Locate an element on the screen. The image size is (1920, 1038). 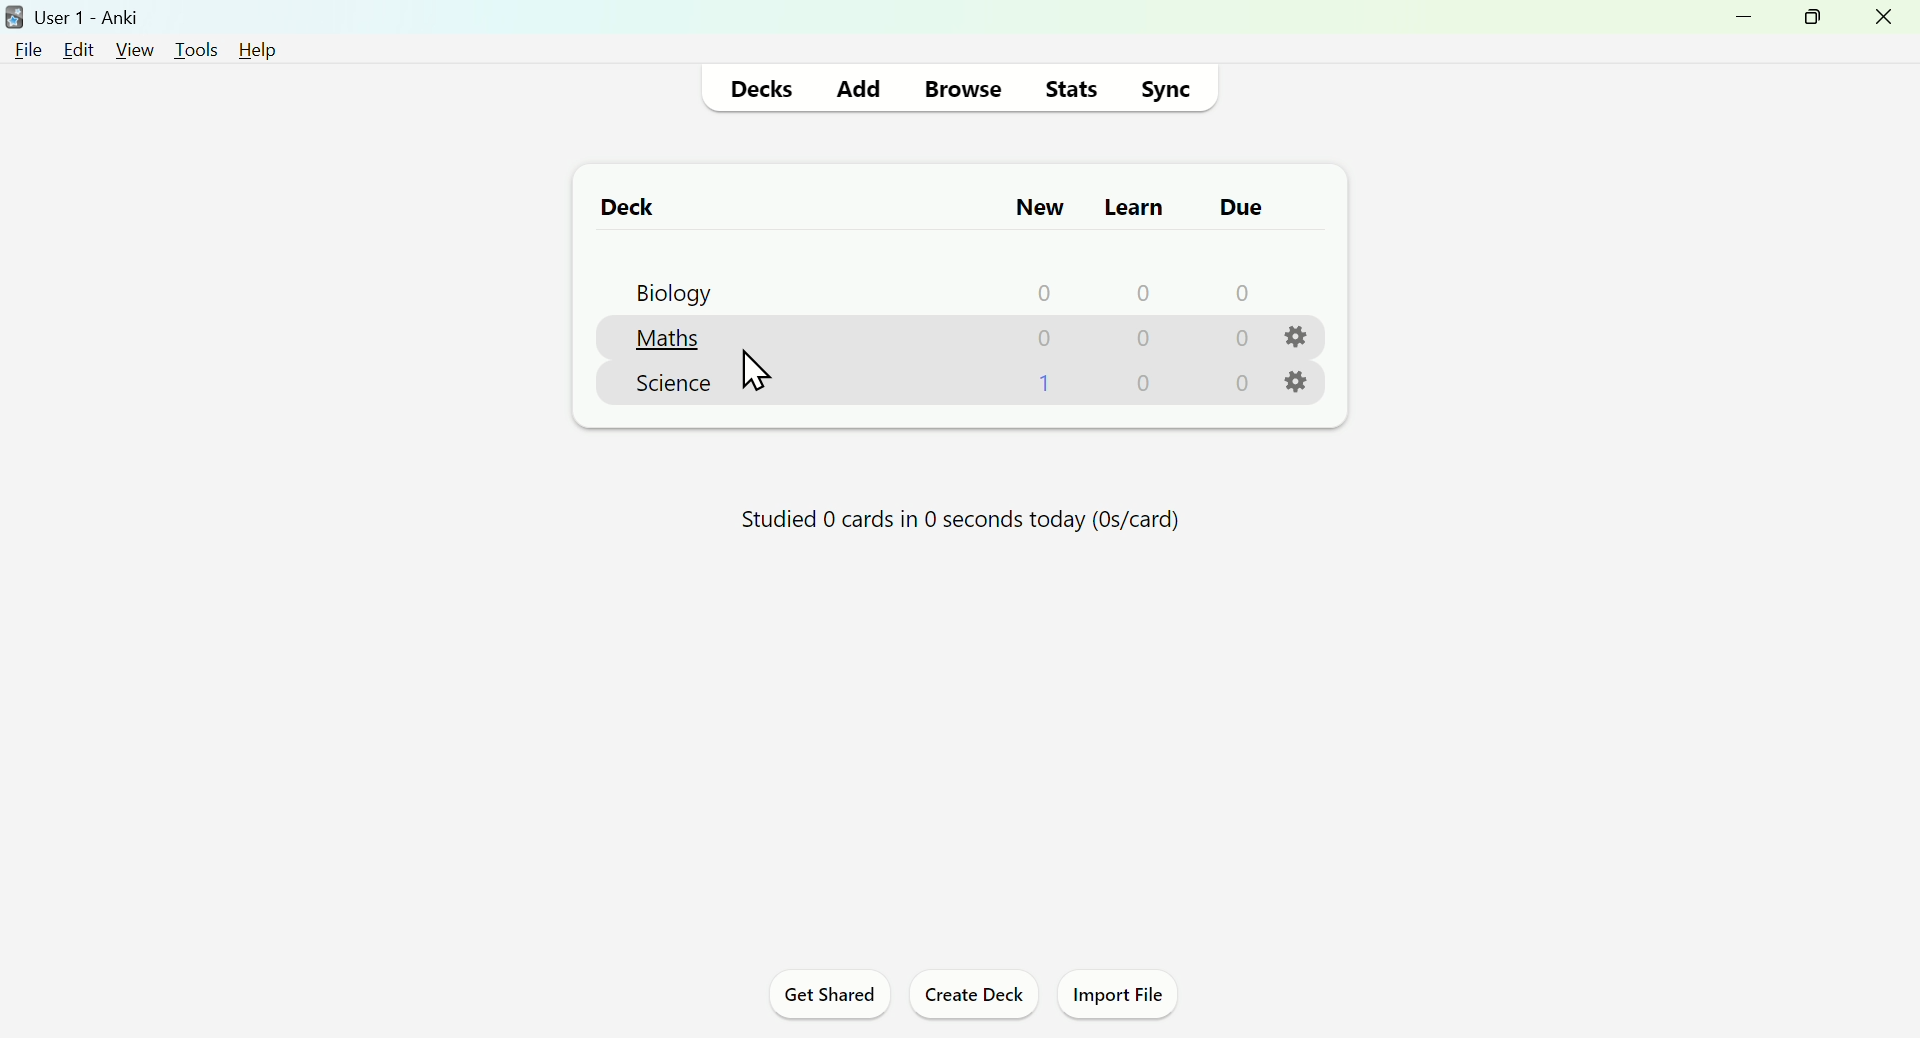
User 1 - Anki is located at coordinates (78, 15).